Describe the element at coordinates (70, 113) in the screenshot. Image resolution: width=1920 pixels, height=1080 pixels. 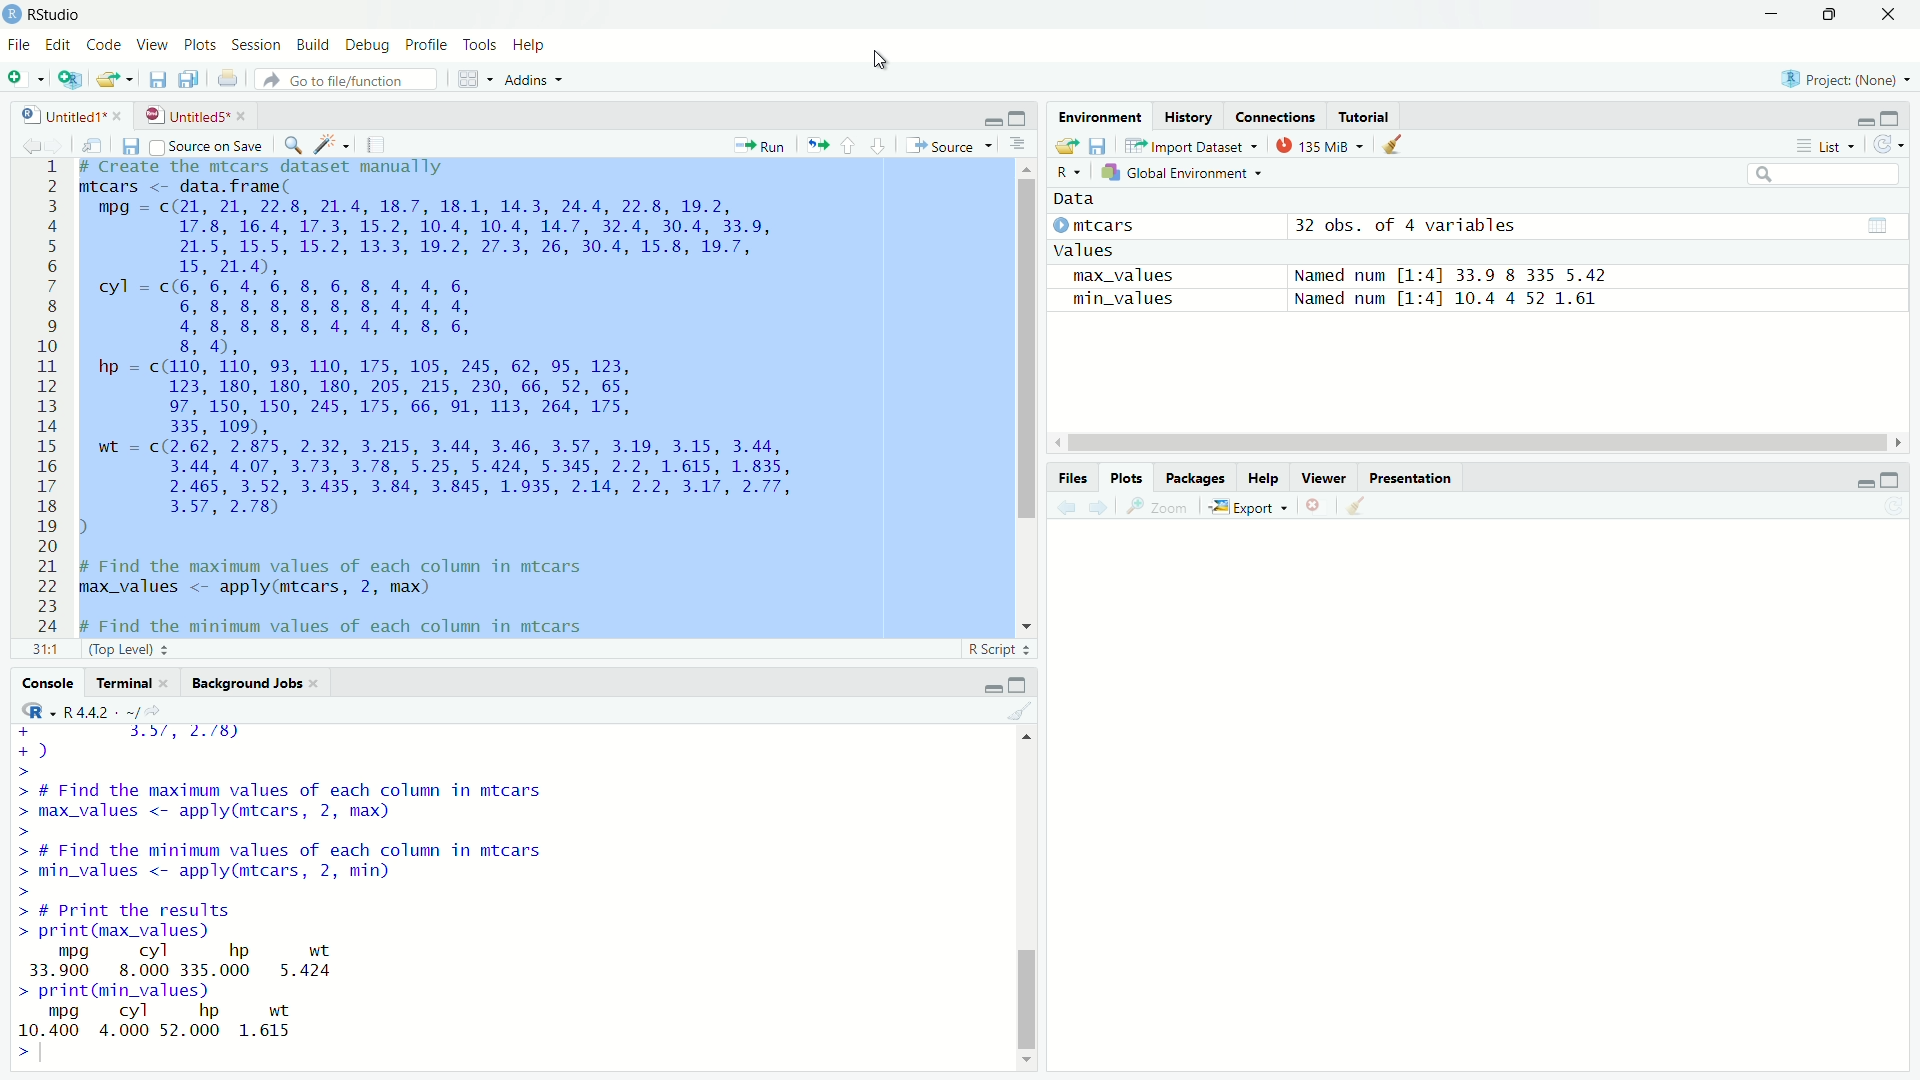
I see `) | Untitled1*` at that location.